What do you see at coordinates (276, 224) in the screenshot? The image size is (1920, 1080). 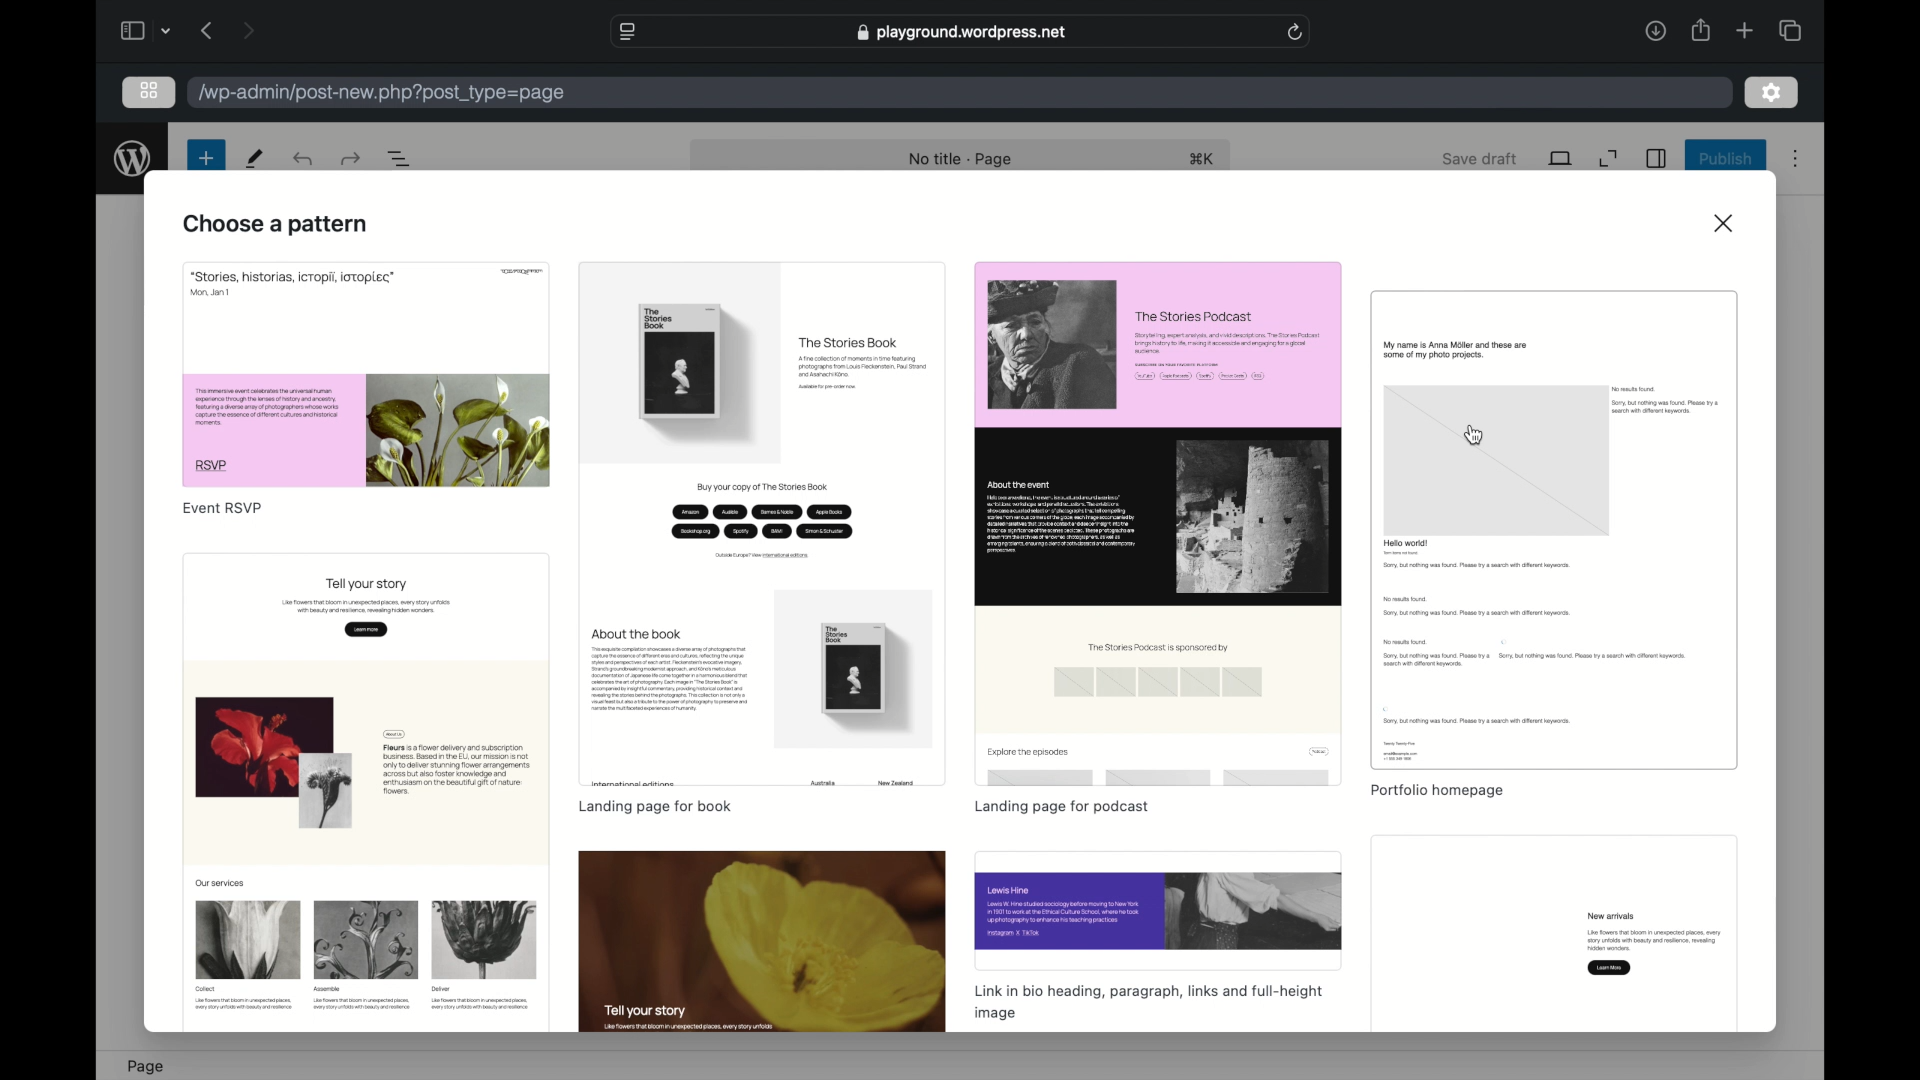 I see `choose a pattern` at bounding box center [276, 224].